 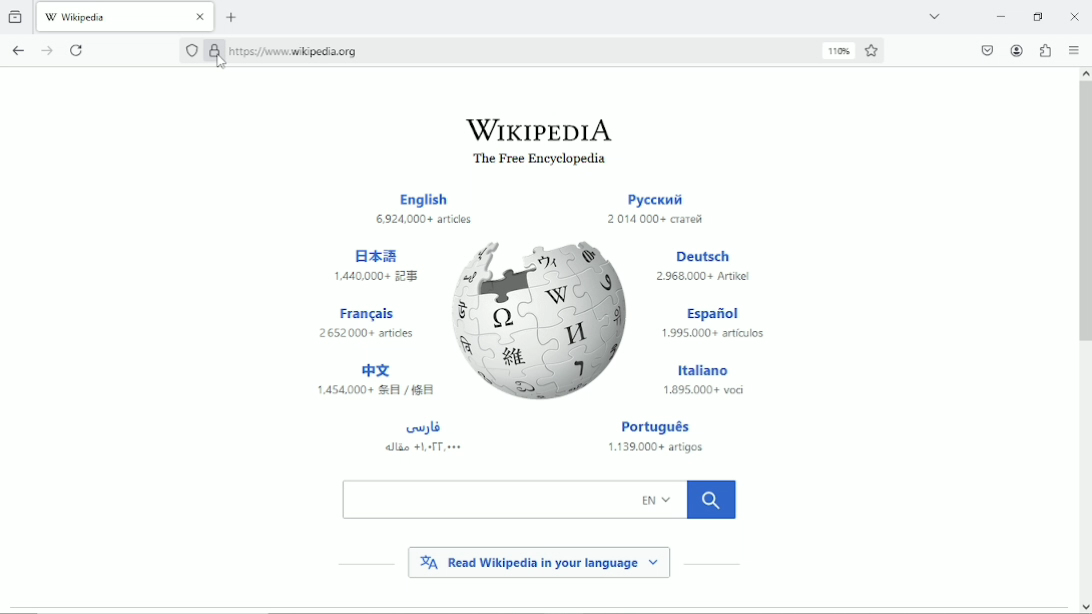 What do you see at coordinates (985, 50) in the screenshot?
I see `add to pocket` at bounding box center [985, 50].